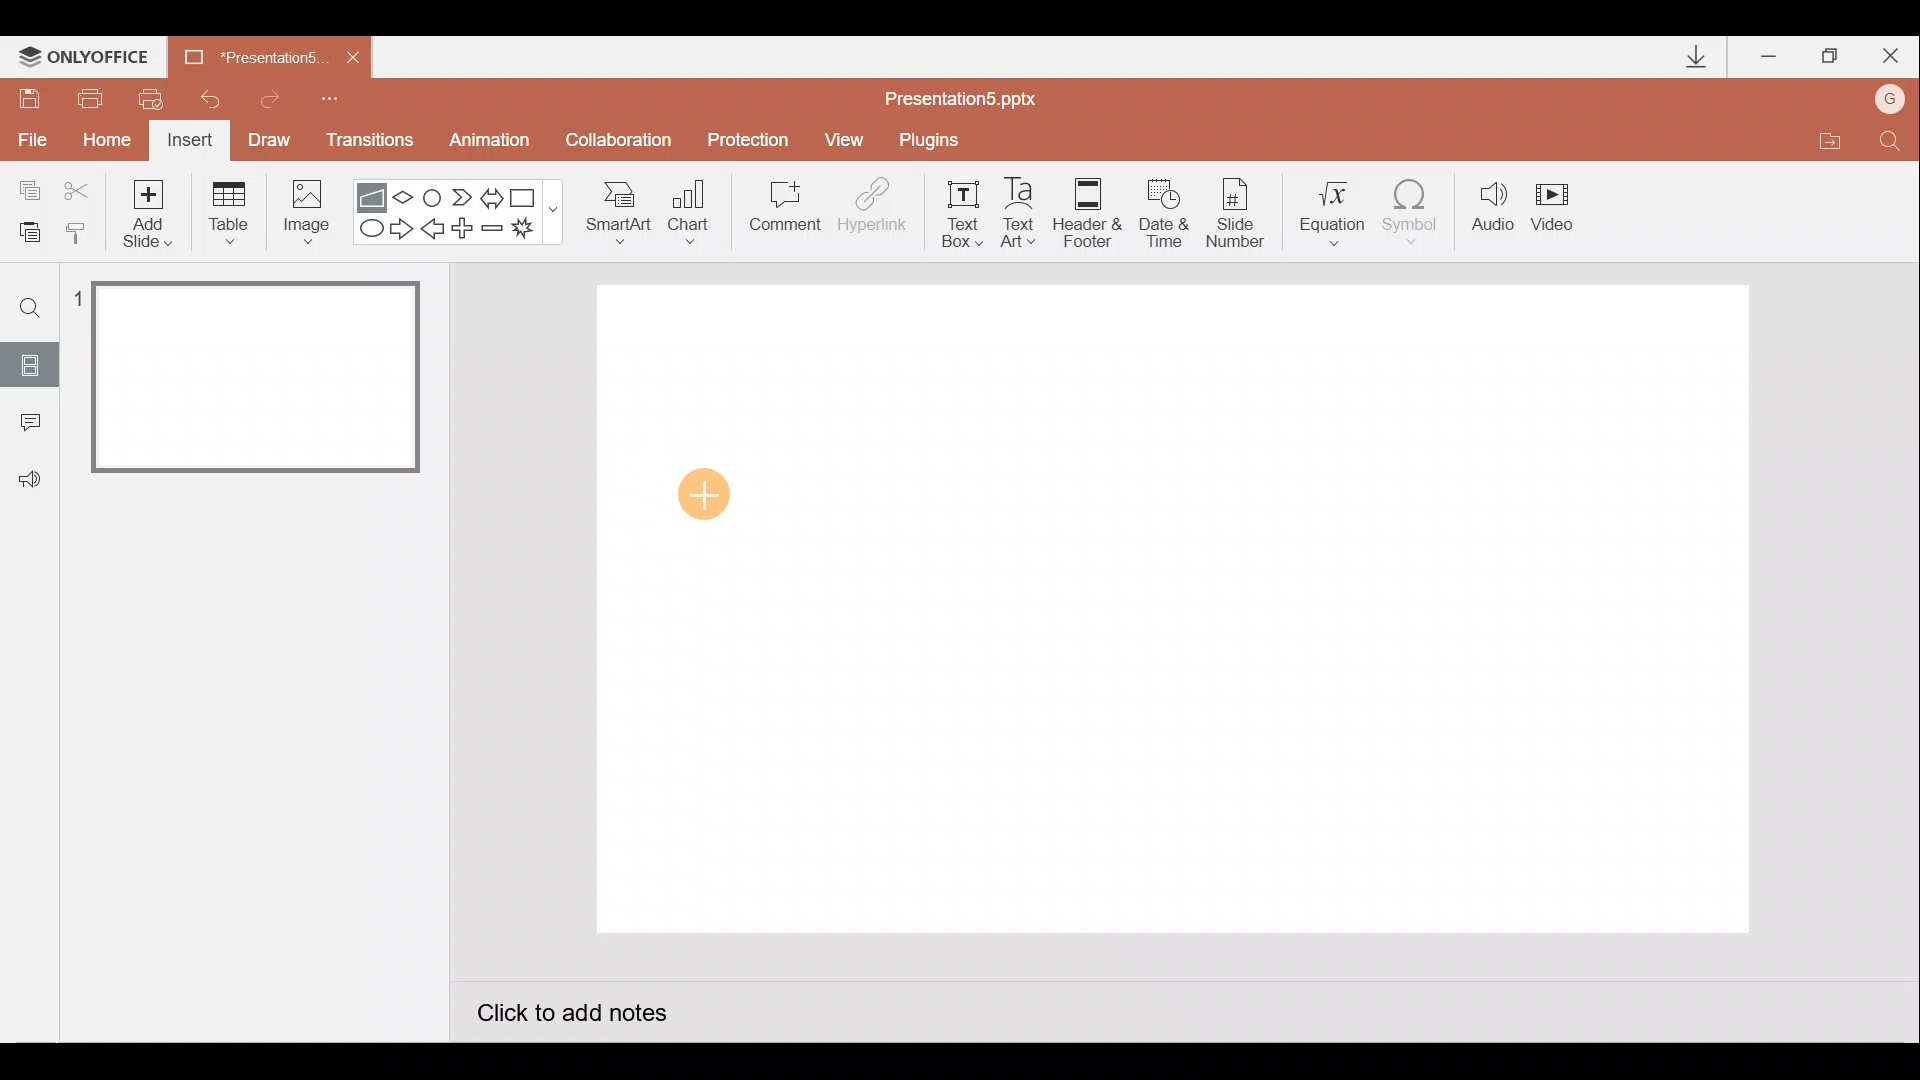  I want to click on Flowchart - manual input, so click(374, 195).